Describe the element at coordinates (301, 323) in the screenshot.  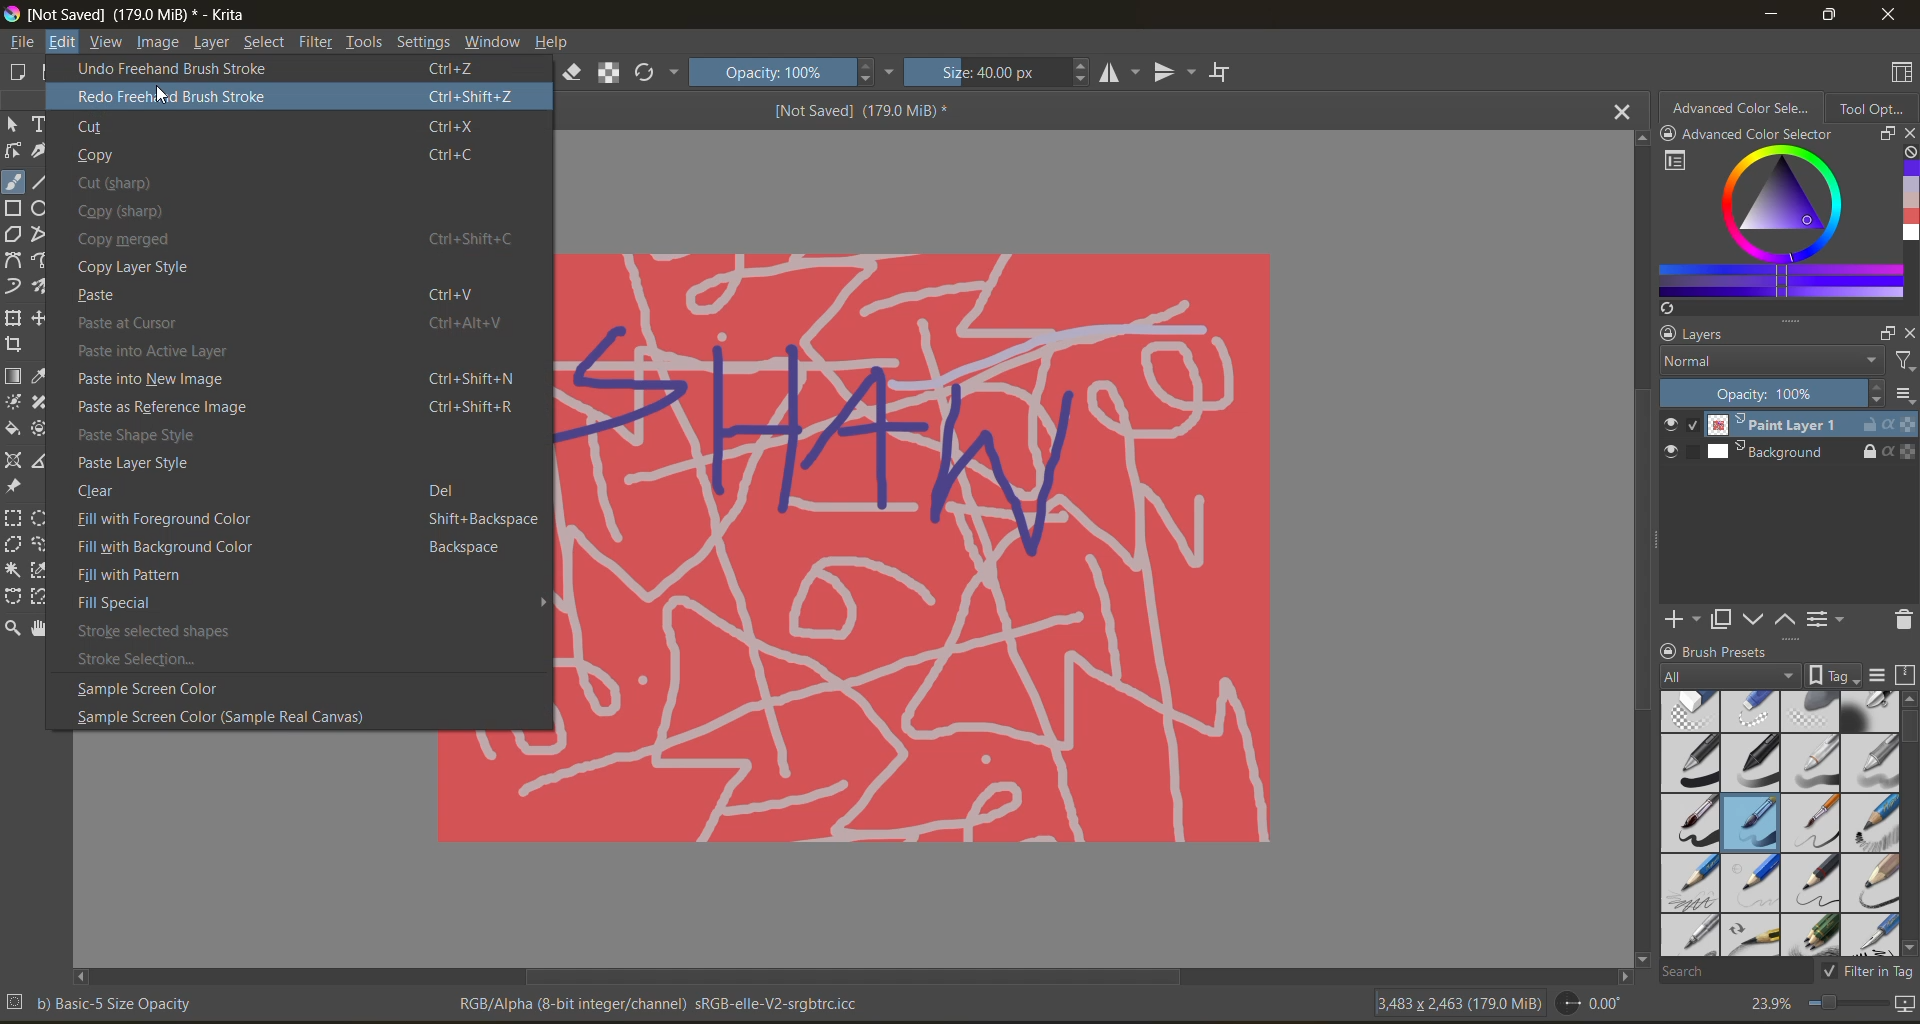
I see `paste at cursor    Ctrl+Alt+V` at that location.